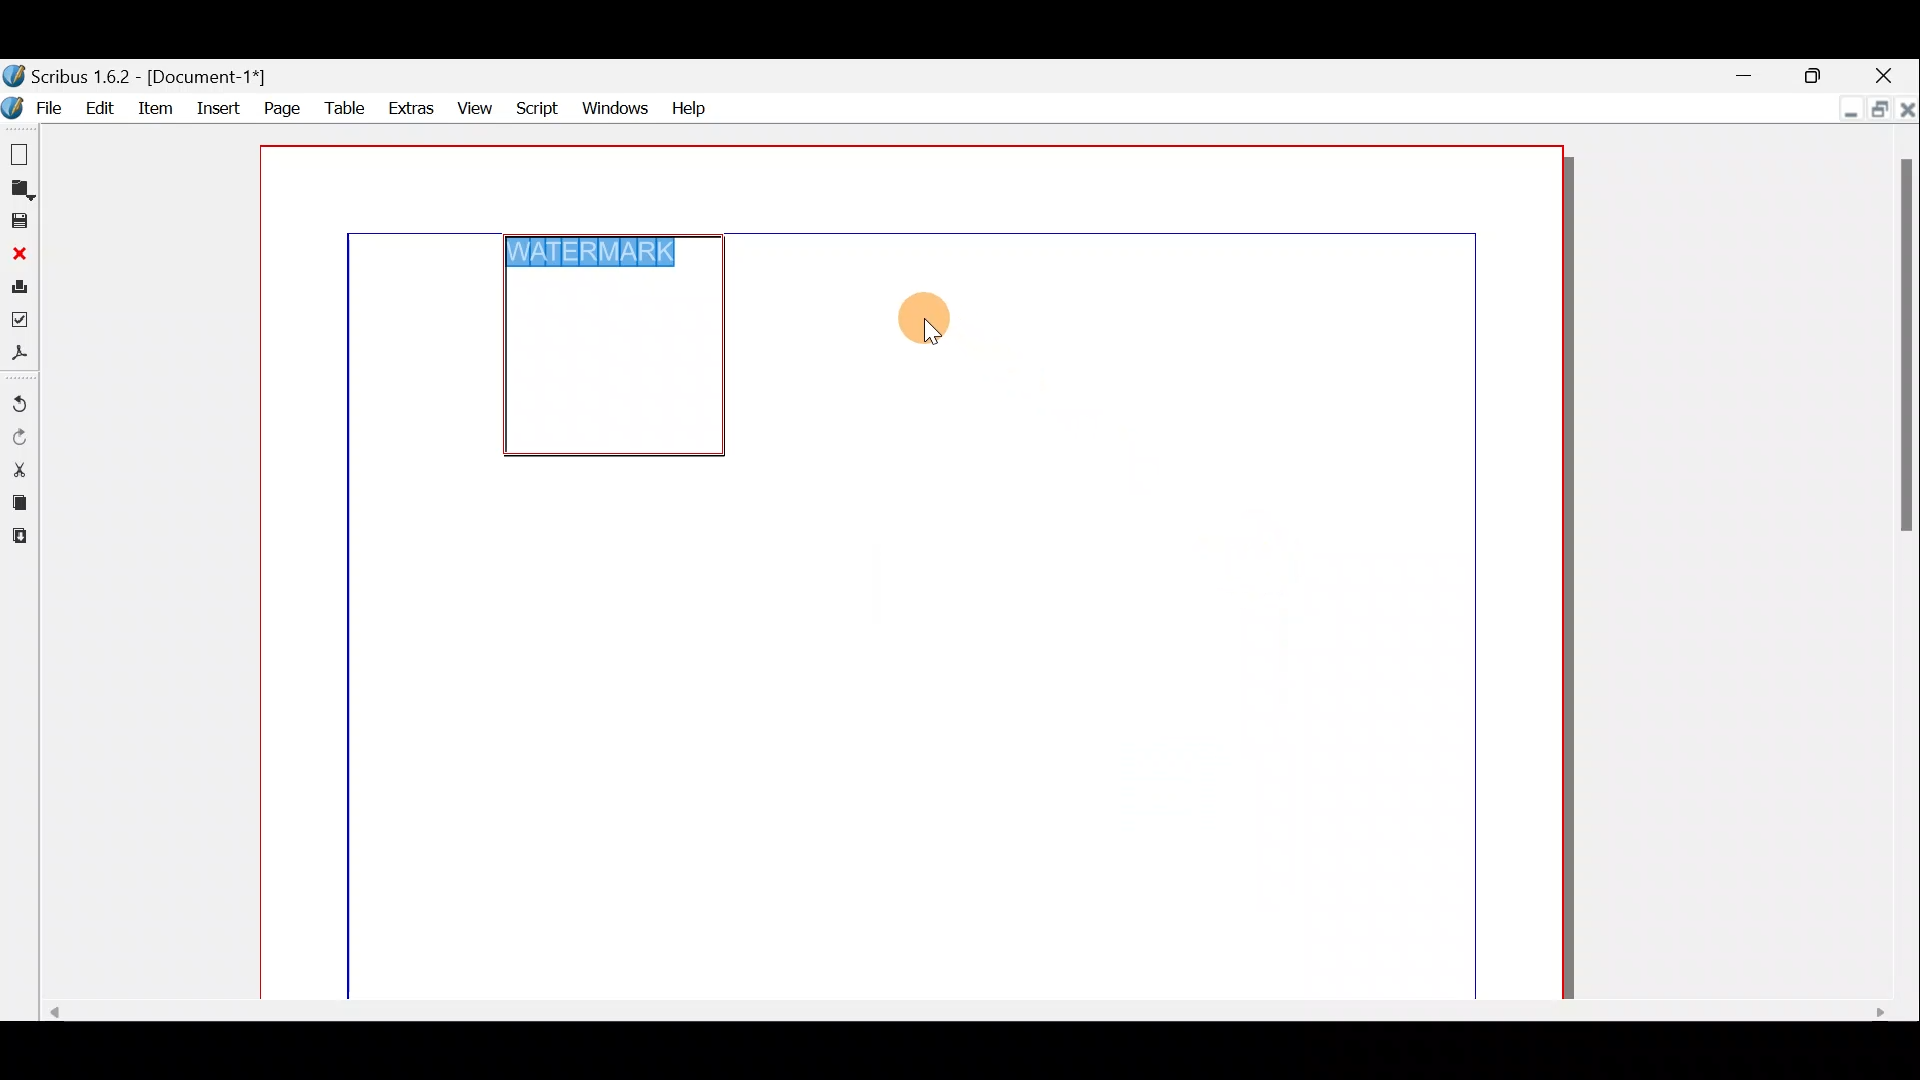  What do you see at coordinates (17, 151) in the screenshot?
I see `New` at bounding box center [17, 151].